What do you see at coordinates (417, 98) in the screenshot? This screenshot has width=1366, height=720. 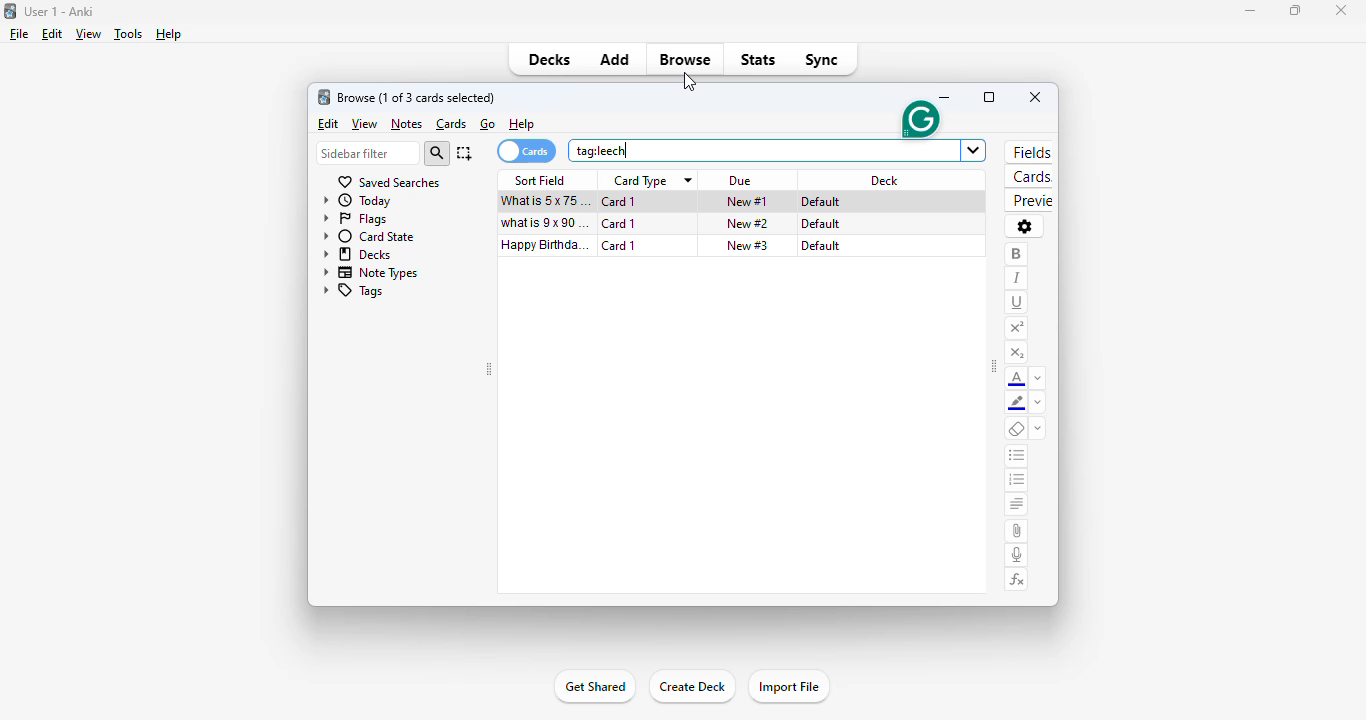 I see `browse (1 of 3 cards selected)` at bounding box center [417, 98].